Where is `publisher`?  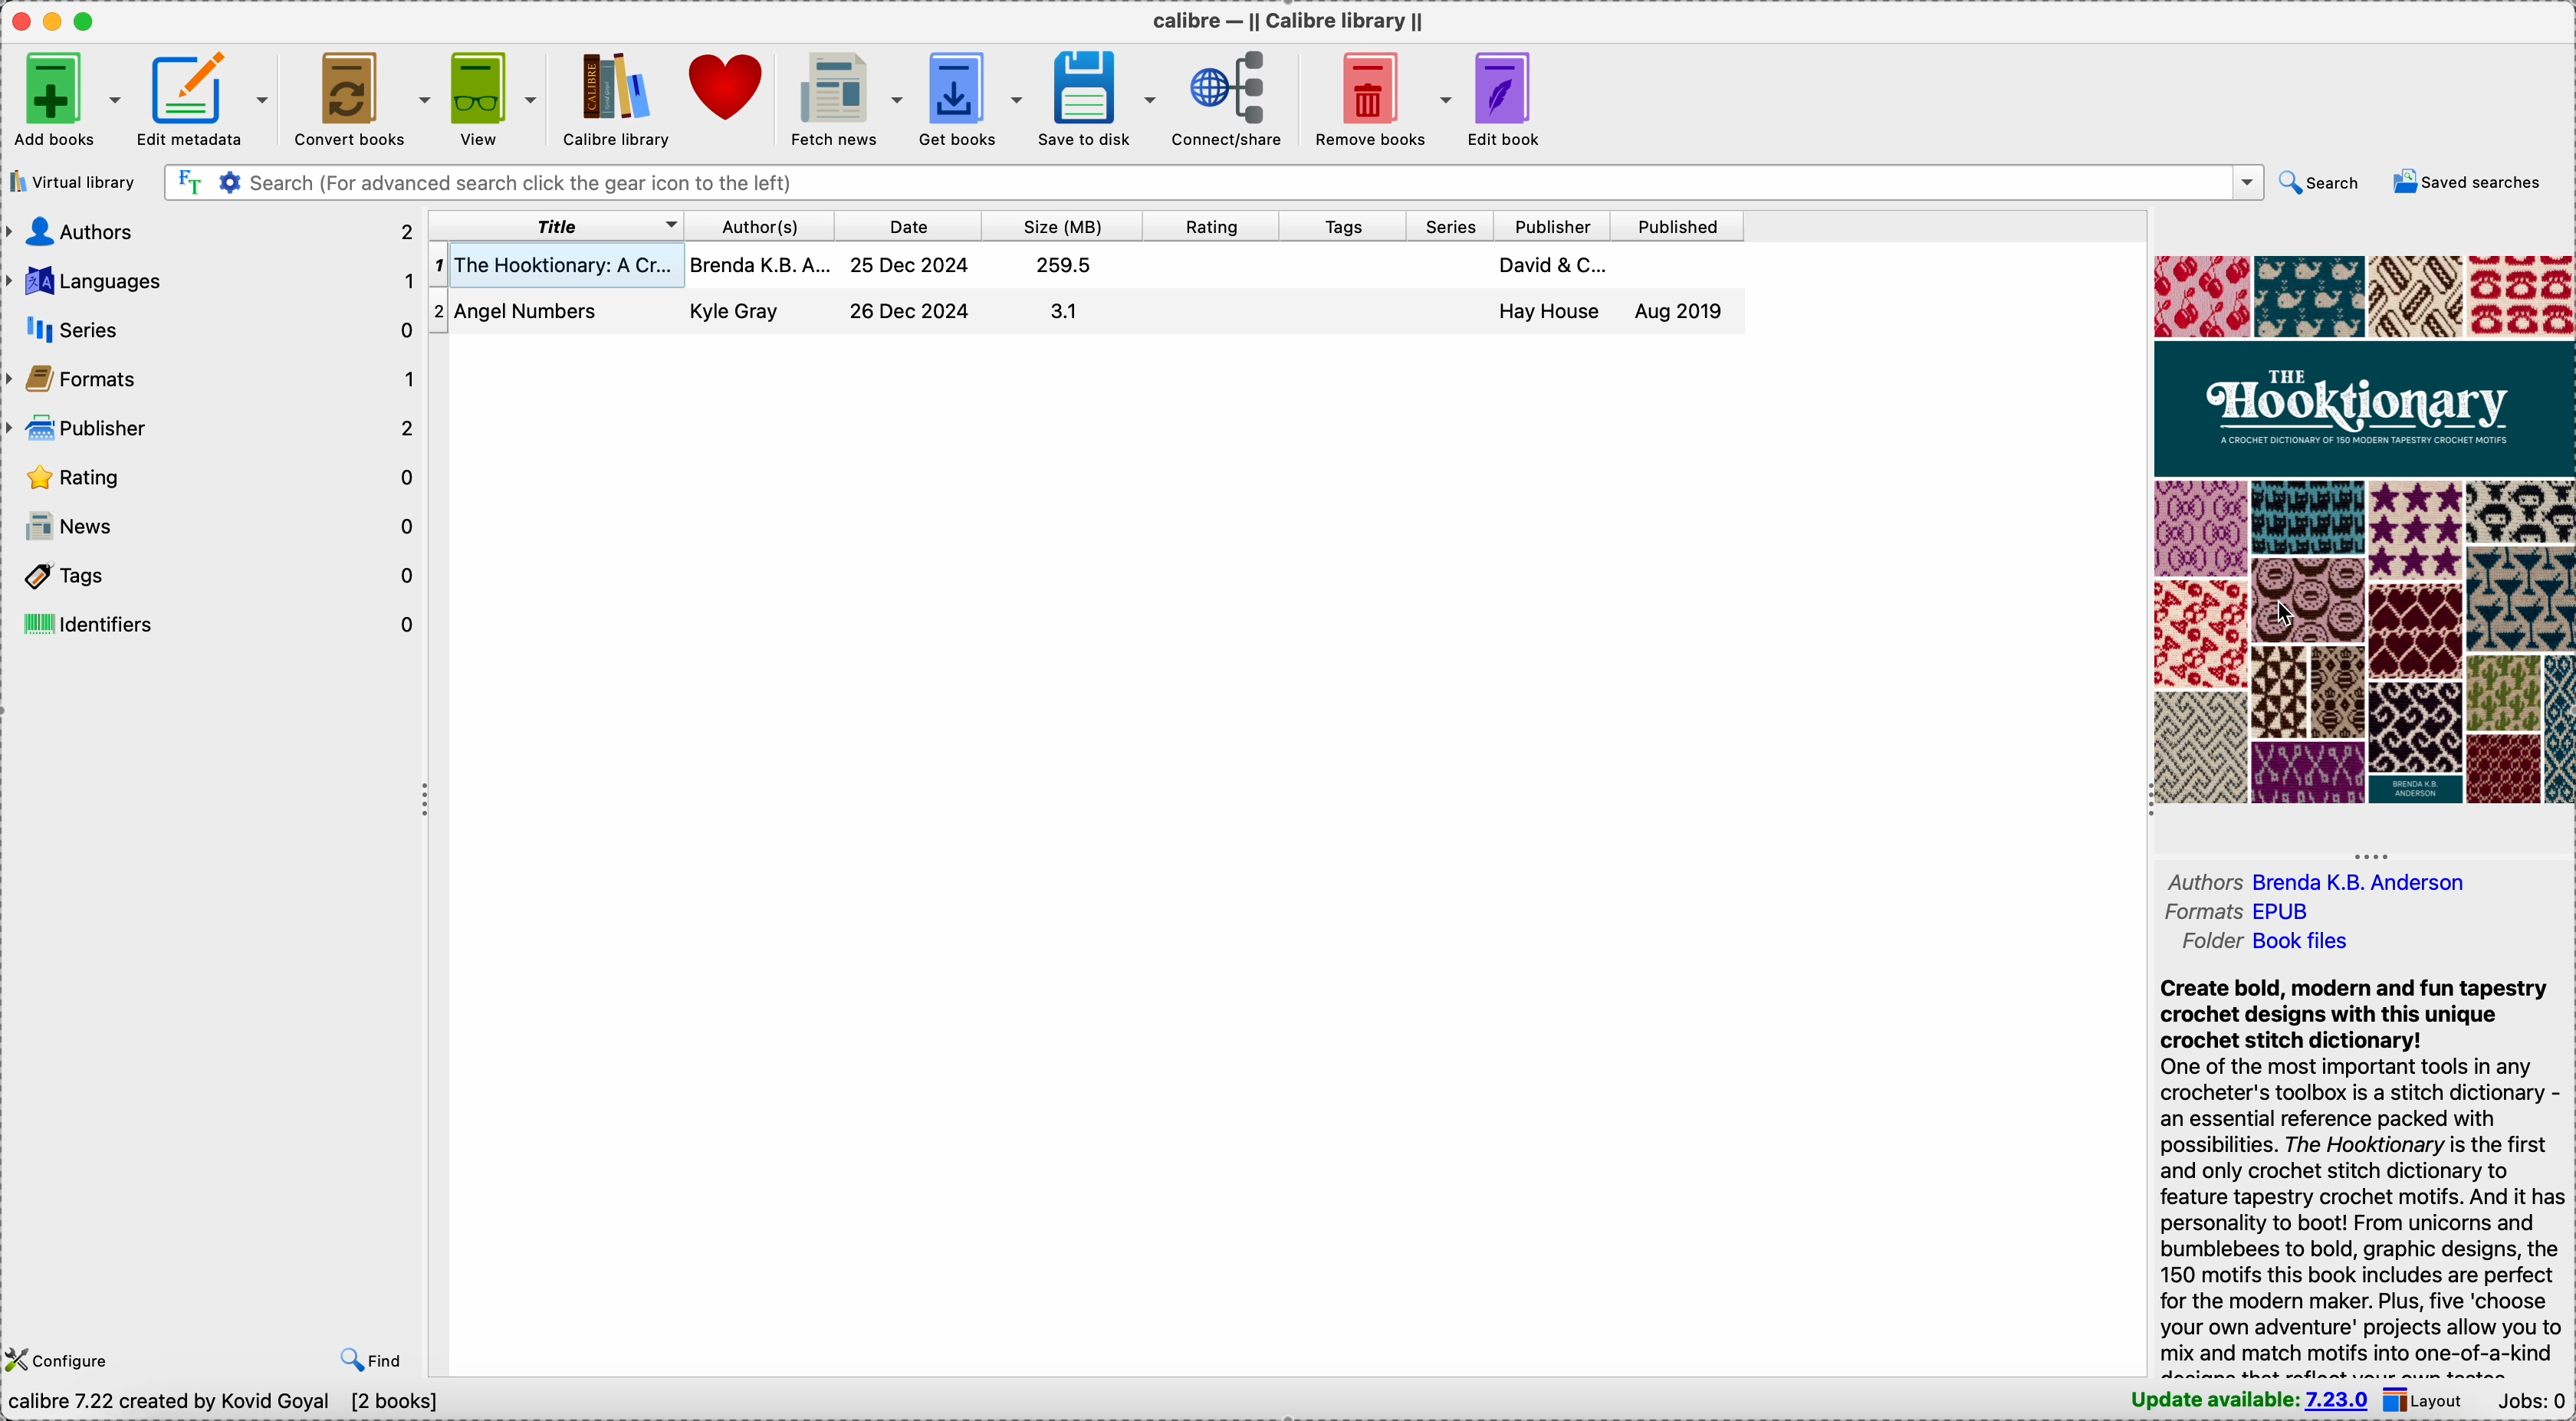
publisher is located at coordinates (1549, 227).